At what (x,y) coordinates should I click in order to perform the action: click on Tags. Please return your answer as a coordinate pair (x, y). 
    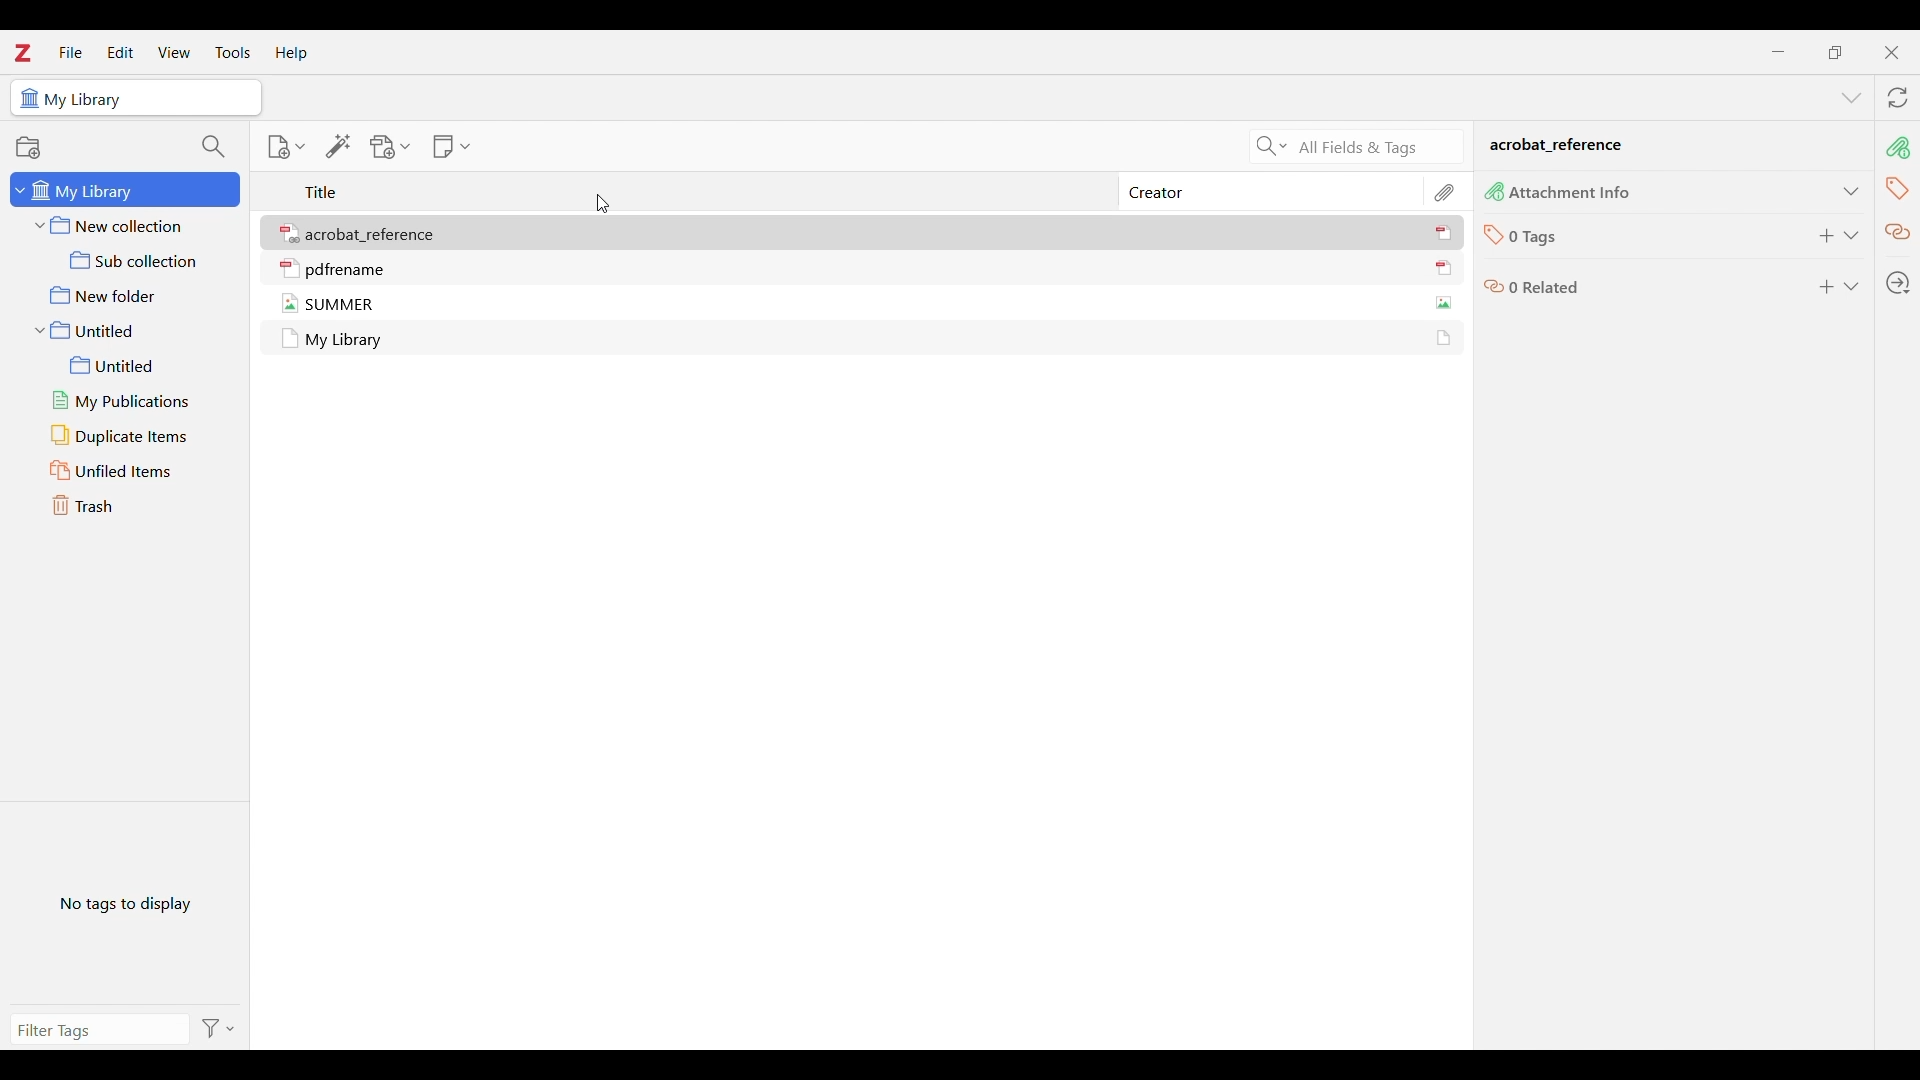
    Looking at the image, I should click on (1897, 188).